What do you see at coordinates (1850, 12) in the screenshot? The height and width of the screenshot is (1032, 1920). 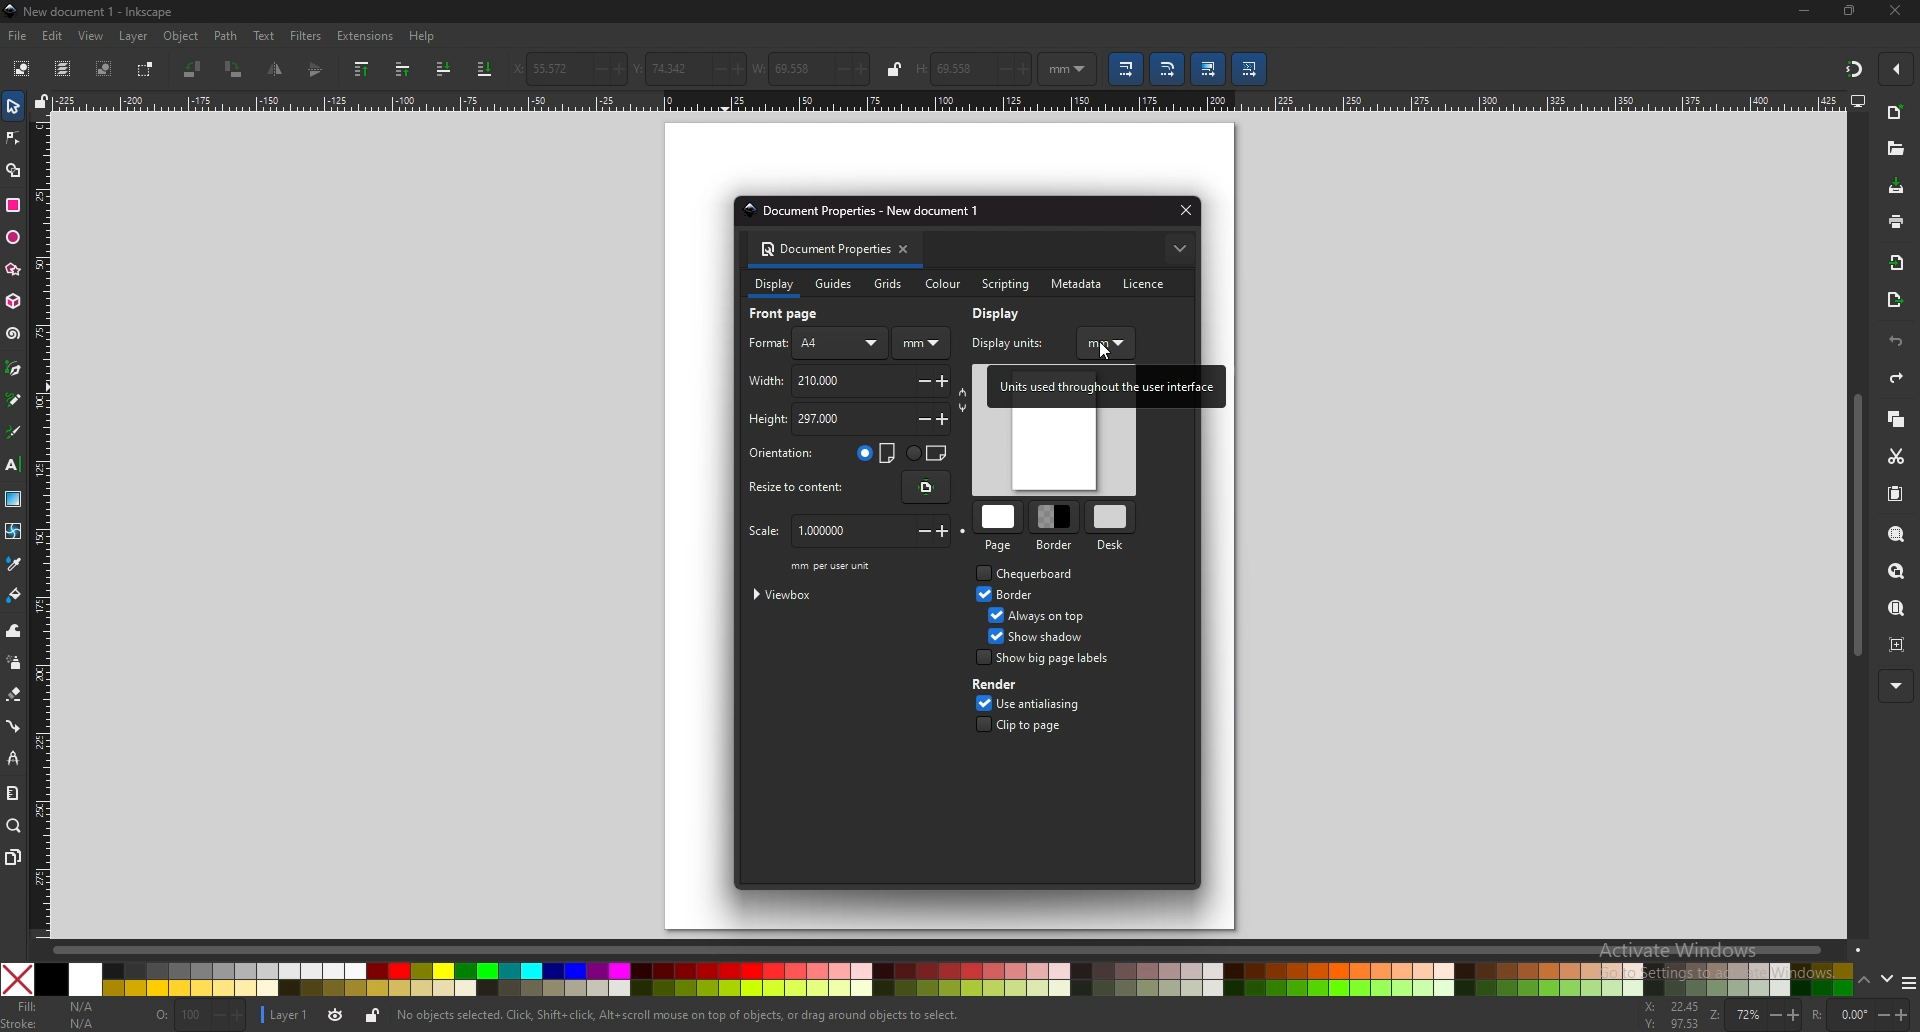 I see `maximize` at bounding box center [1850, 12].